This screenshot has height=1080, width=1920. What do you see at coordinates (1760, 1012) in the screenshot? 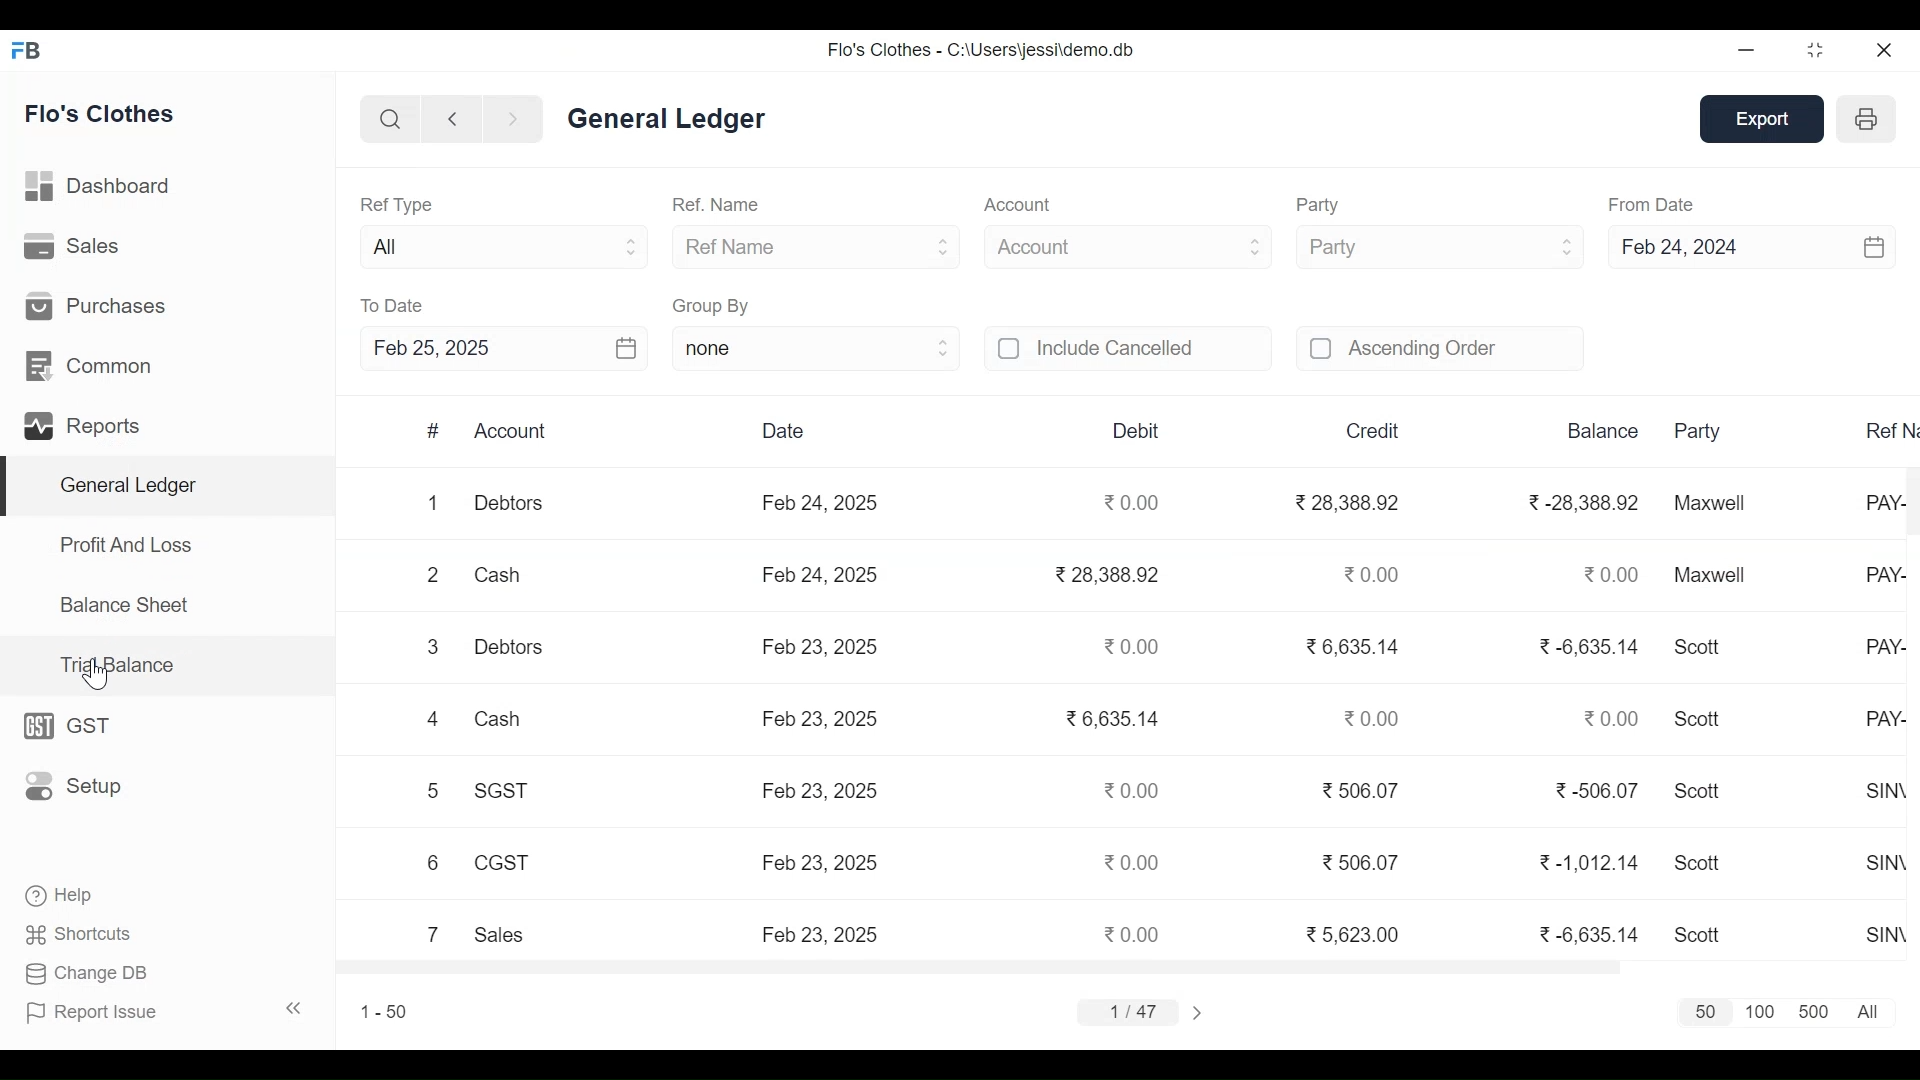
I see `100` at bounding box center [1760, 1012].